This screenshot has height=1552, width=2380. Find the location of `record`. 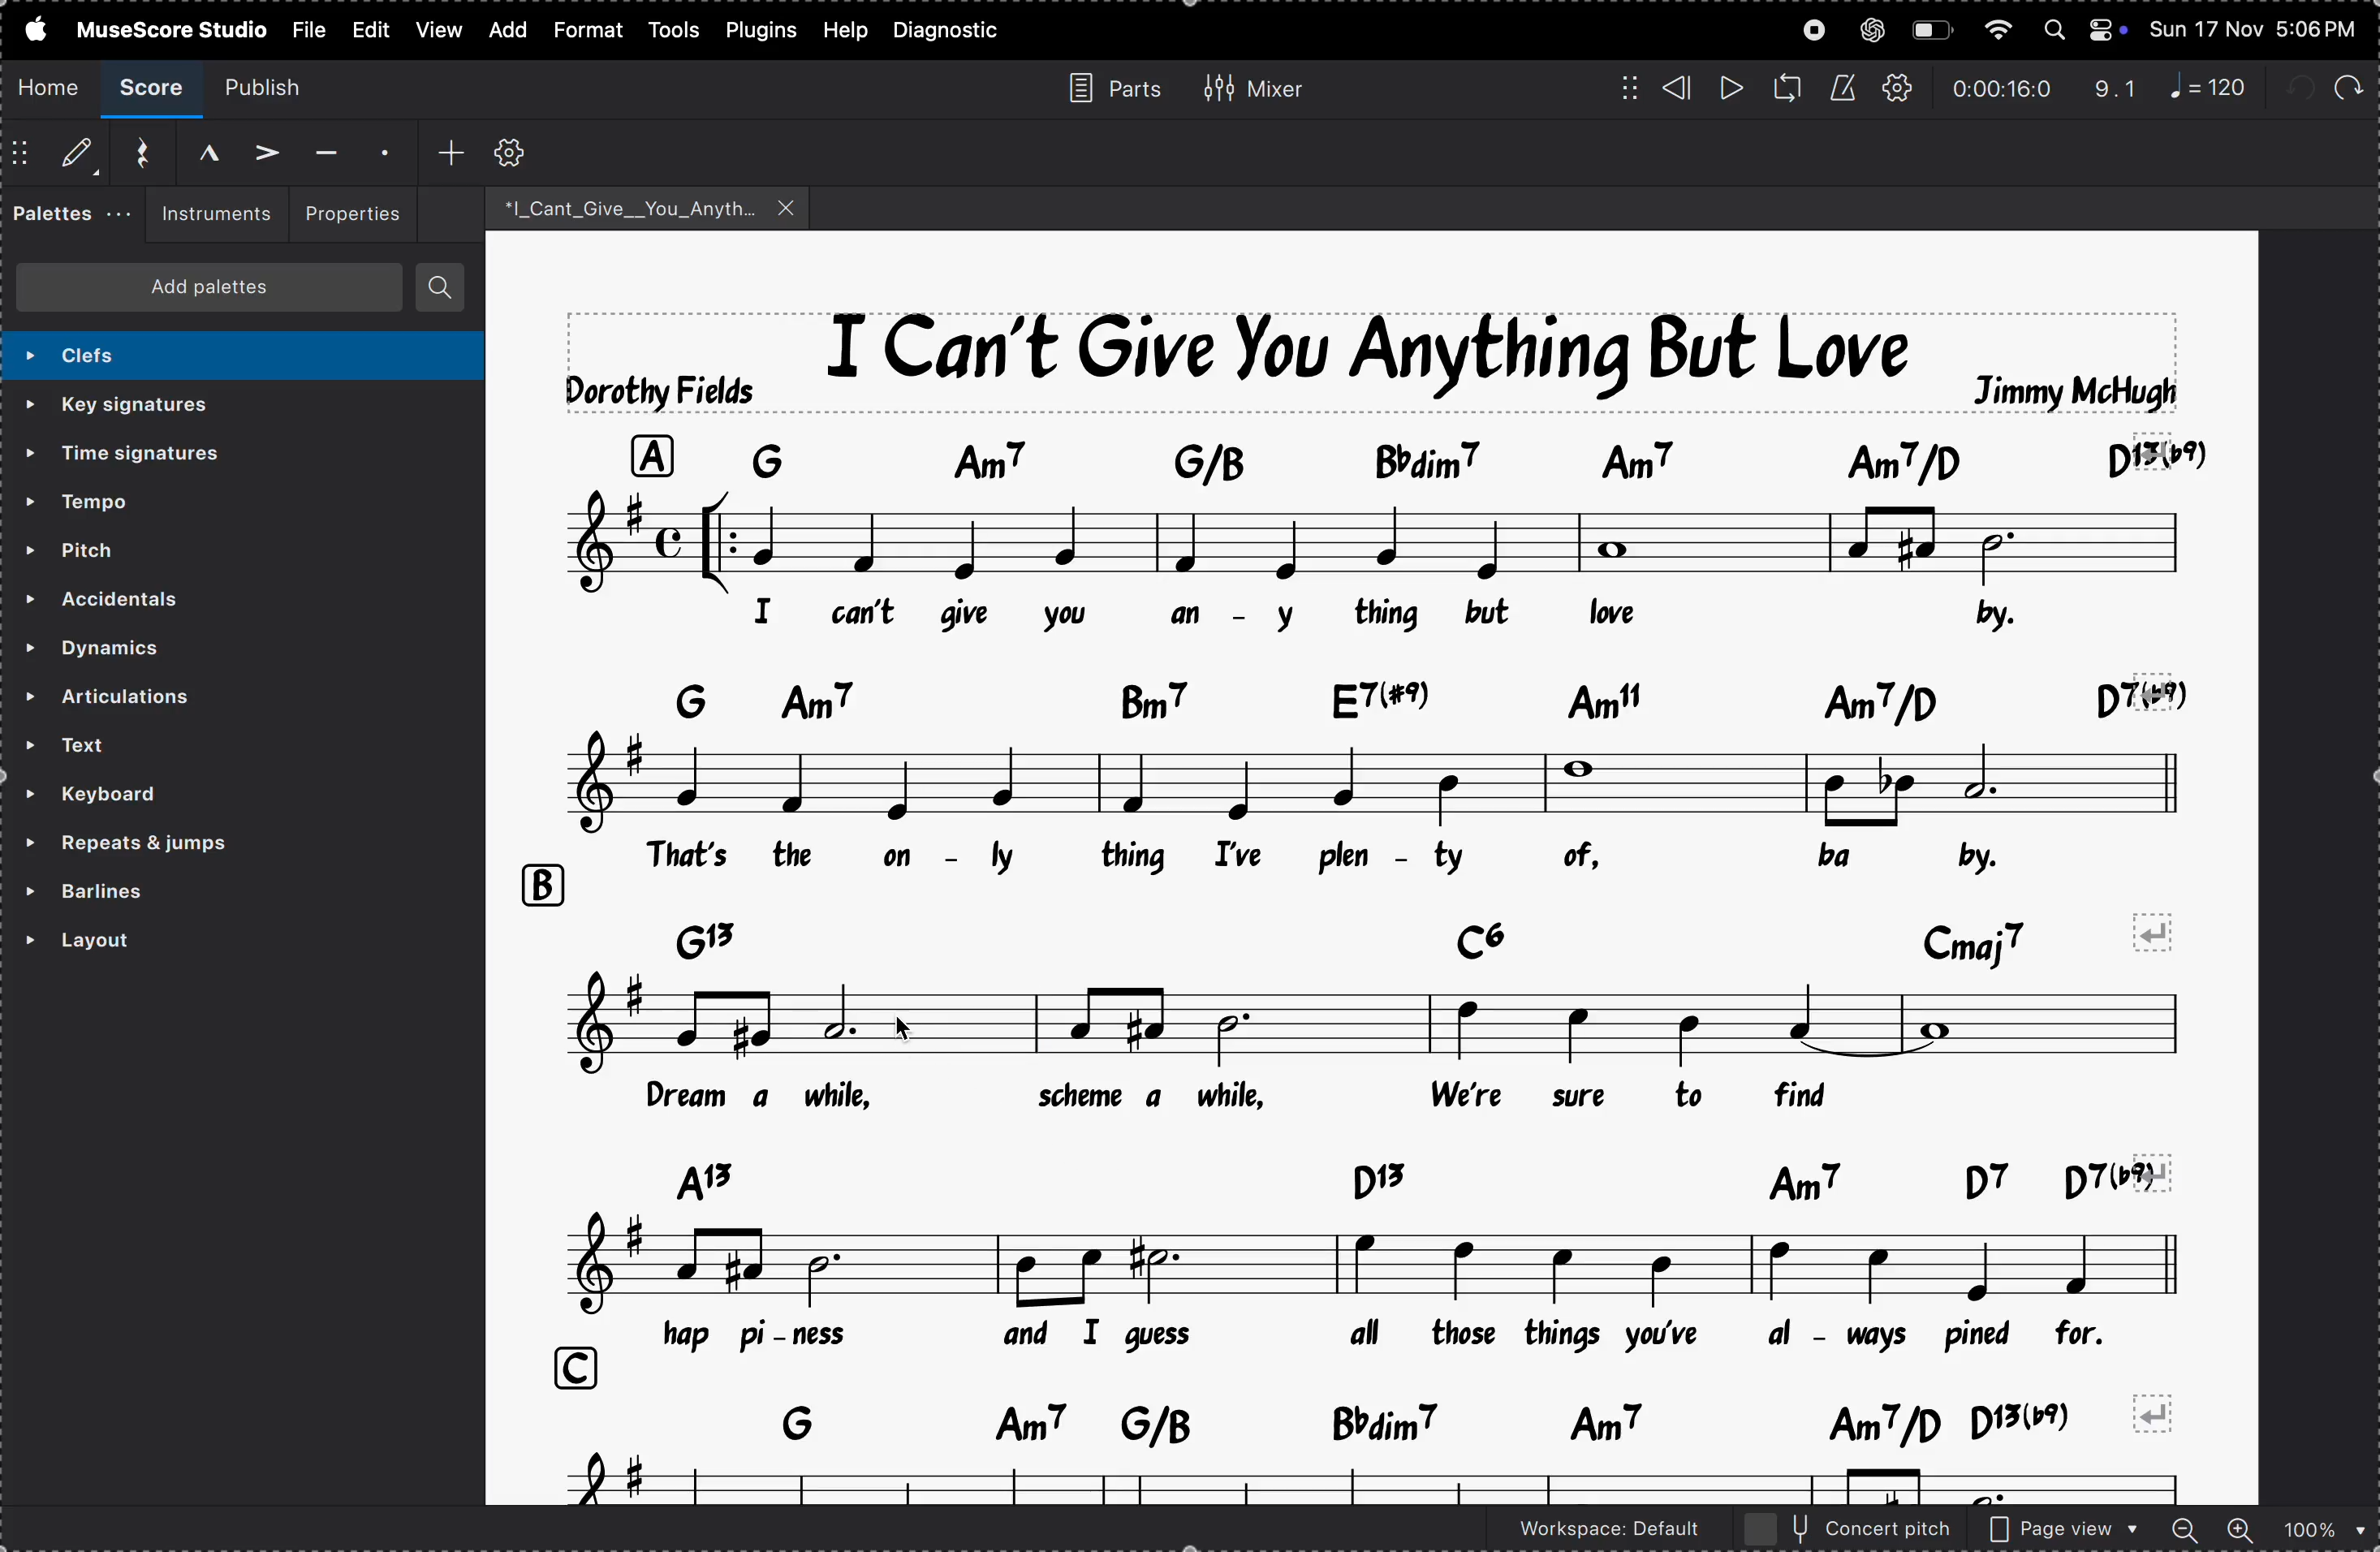

record is located at coordinates (1814, 30).